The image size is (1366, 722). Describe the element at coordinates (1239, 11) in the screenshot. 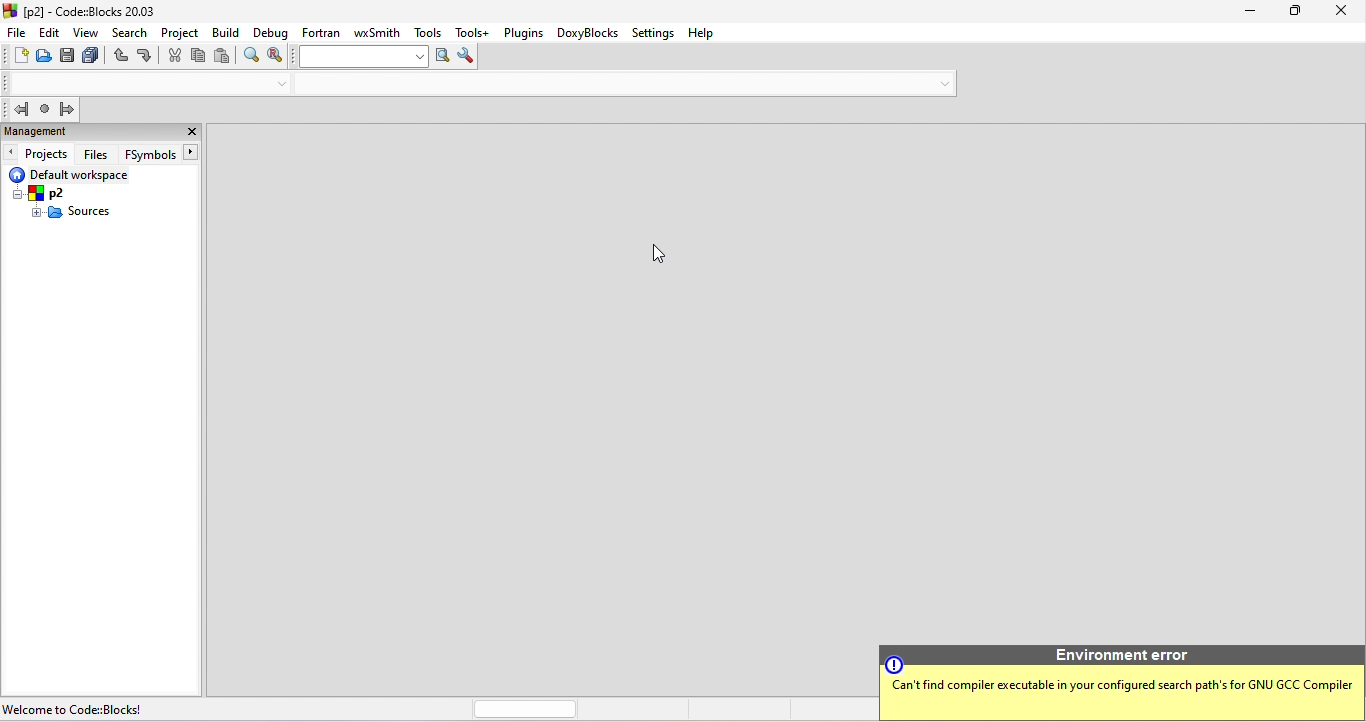

I see `minimize` at that location.